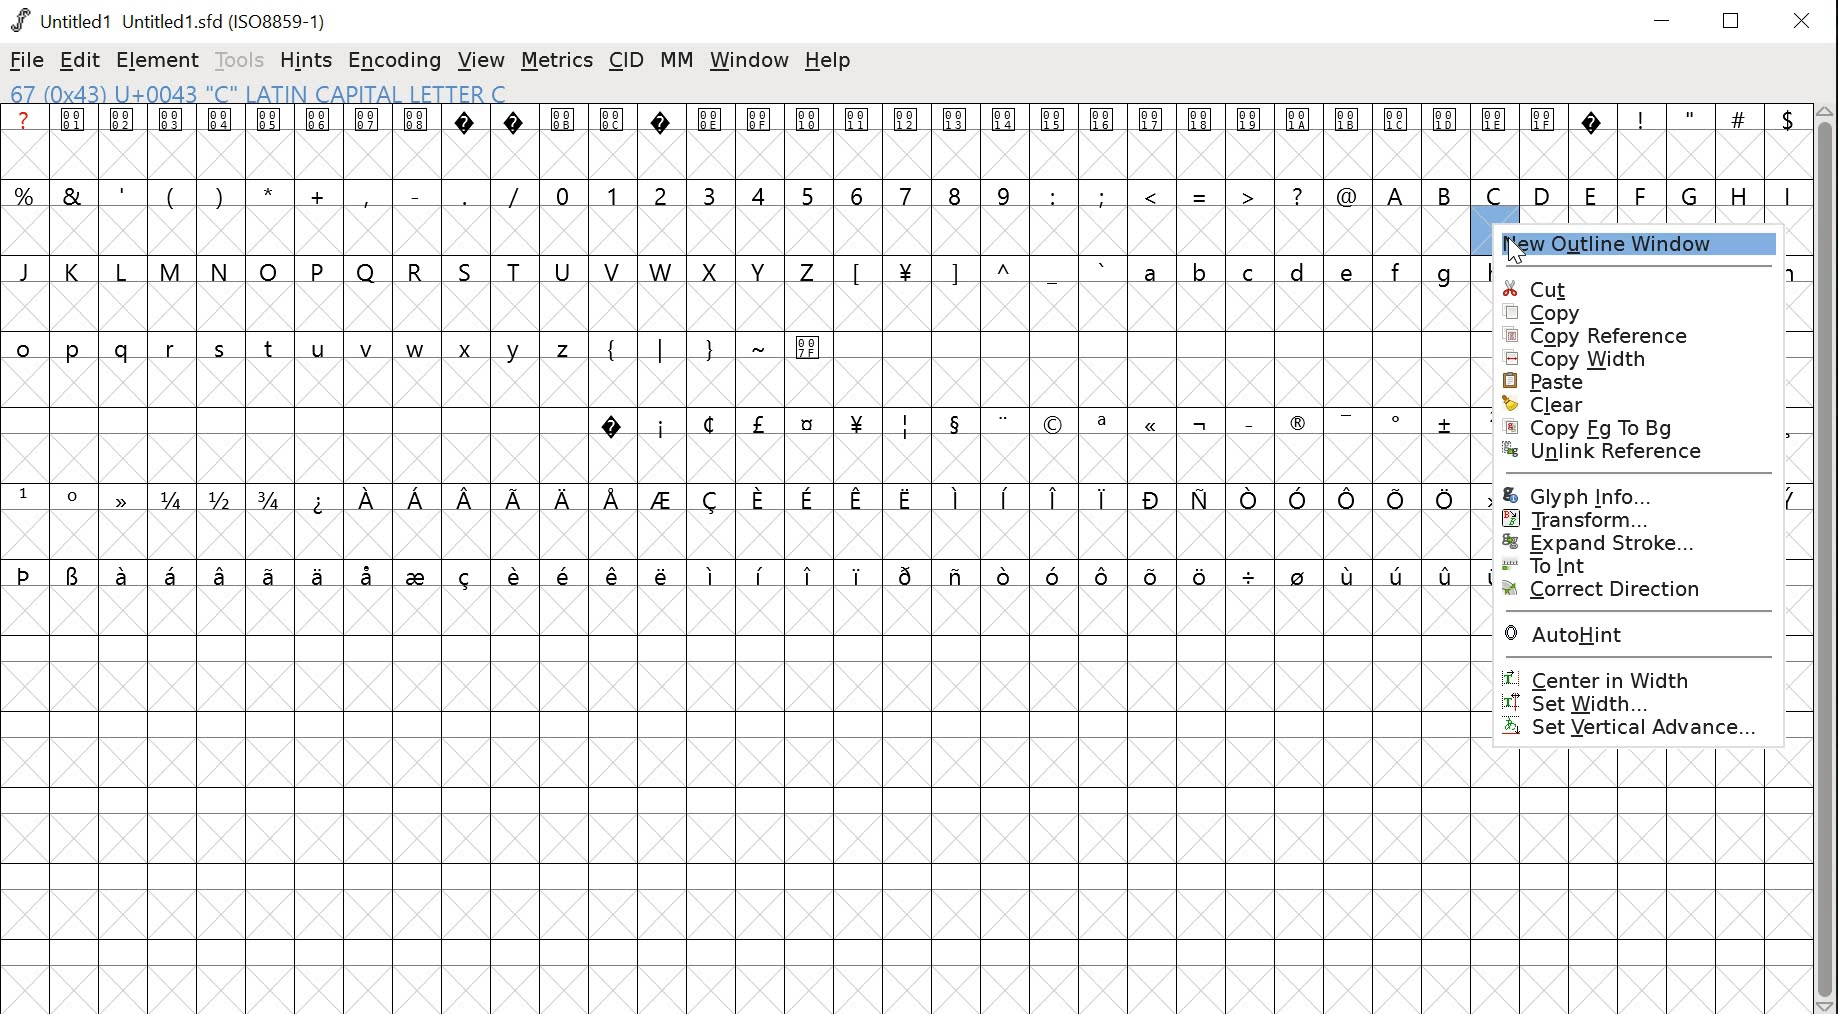  What do you see at coordinates (239, 62) in the screenshot?
I see `tools` at bounding box center [239, 62].